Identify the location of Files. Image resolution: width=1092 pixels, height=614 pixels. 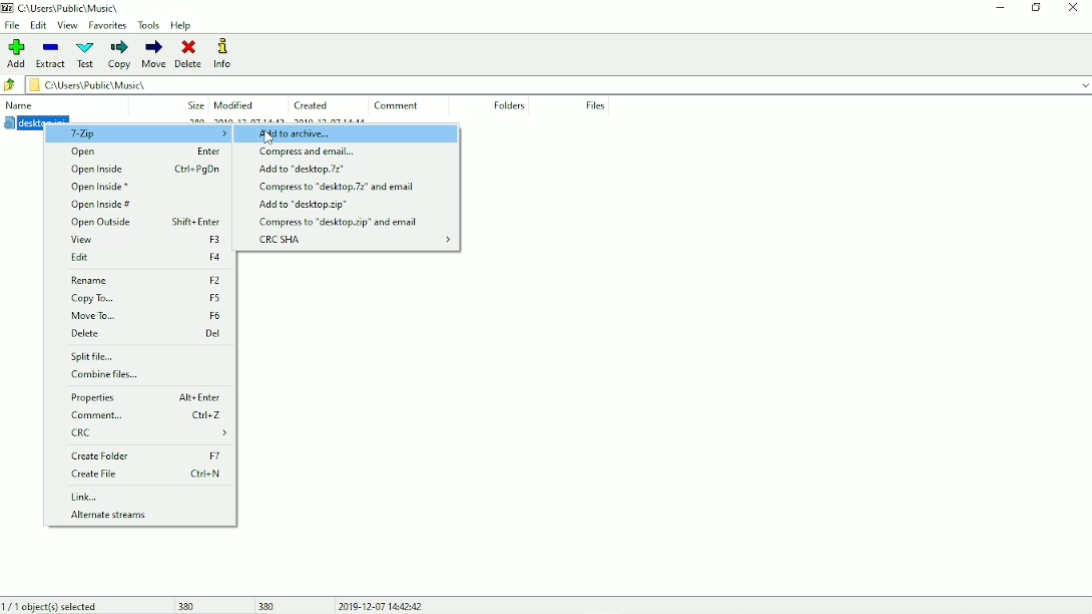
(595, 106).